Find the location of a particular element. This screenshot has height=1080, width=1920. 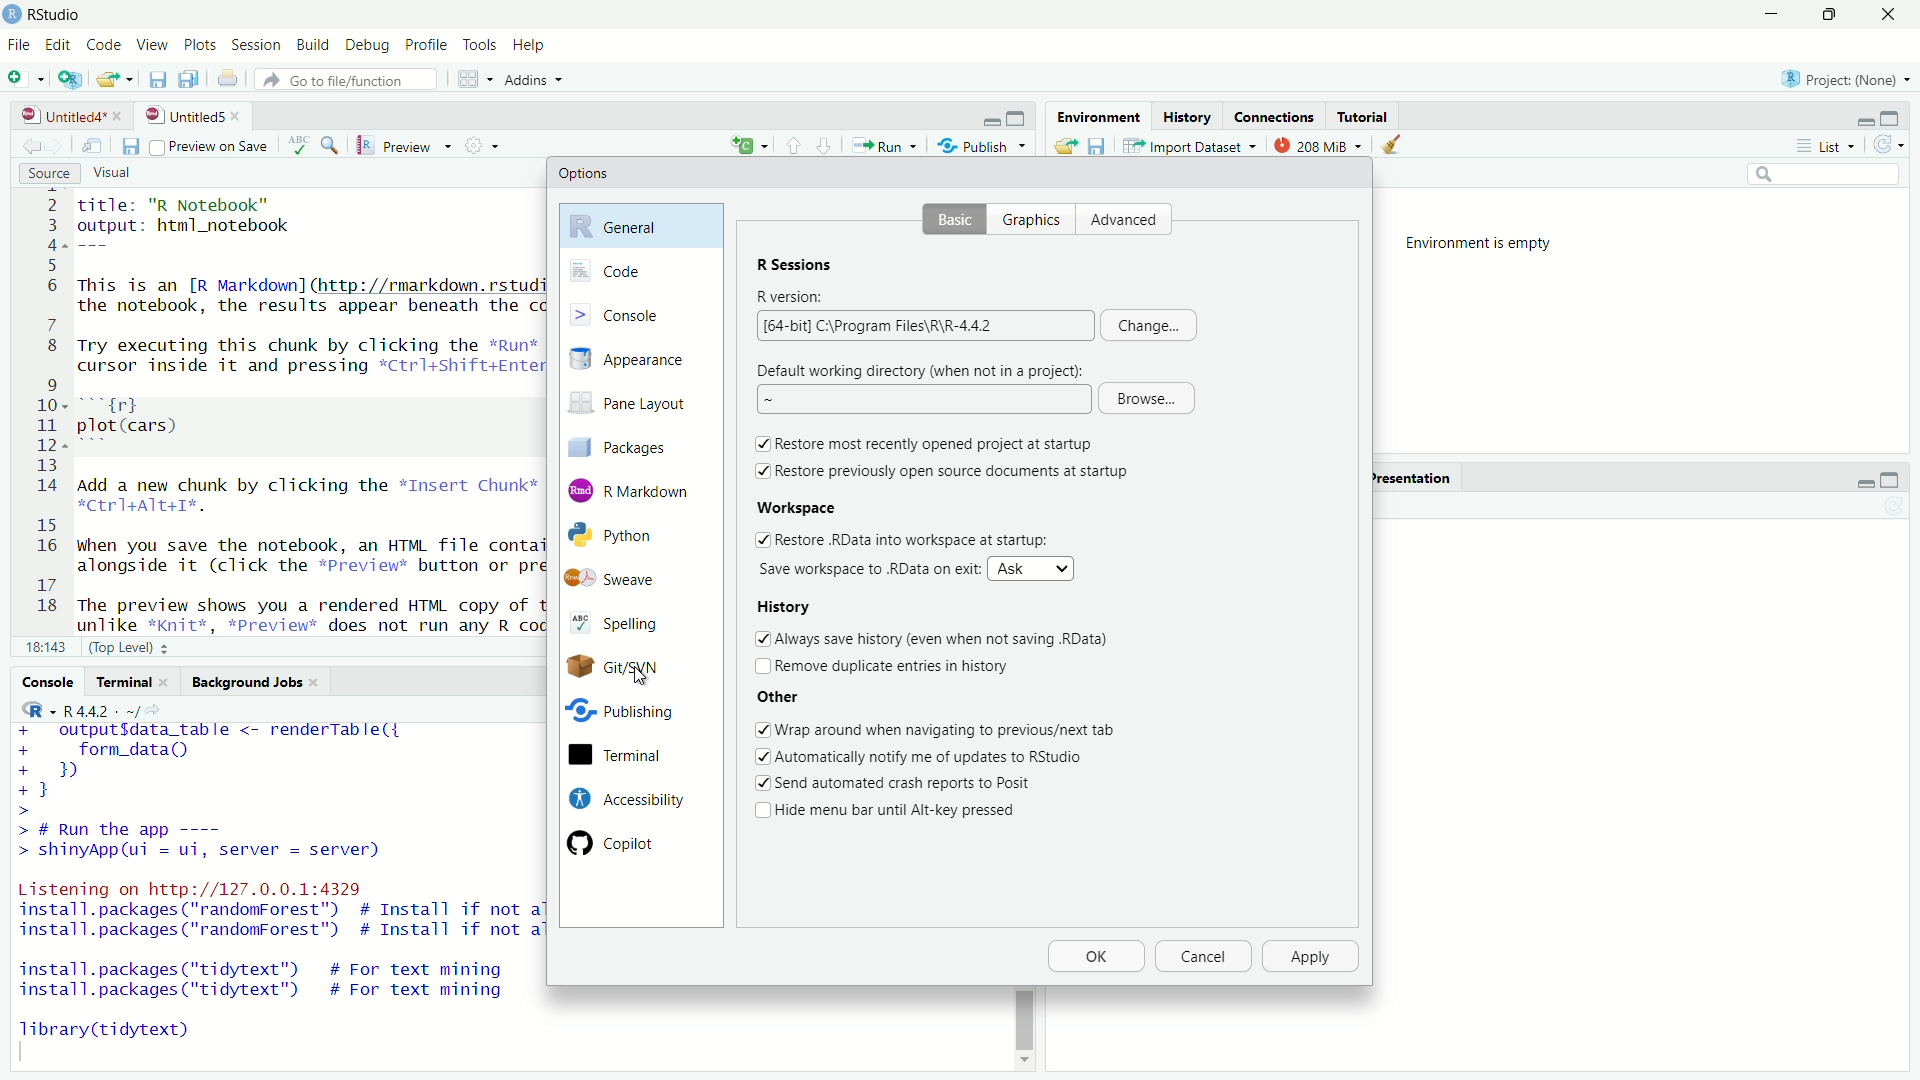

Remove duplicate entries in history is located at coordinates (898, 667).